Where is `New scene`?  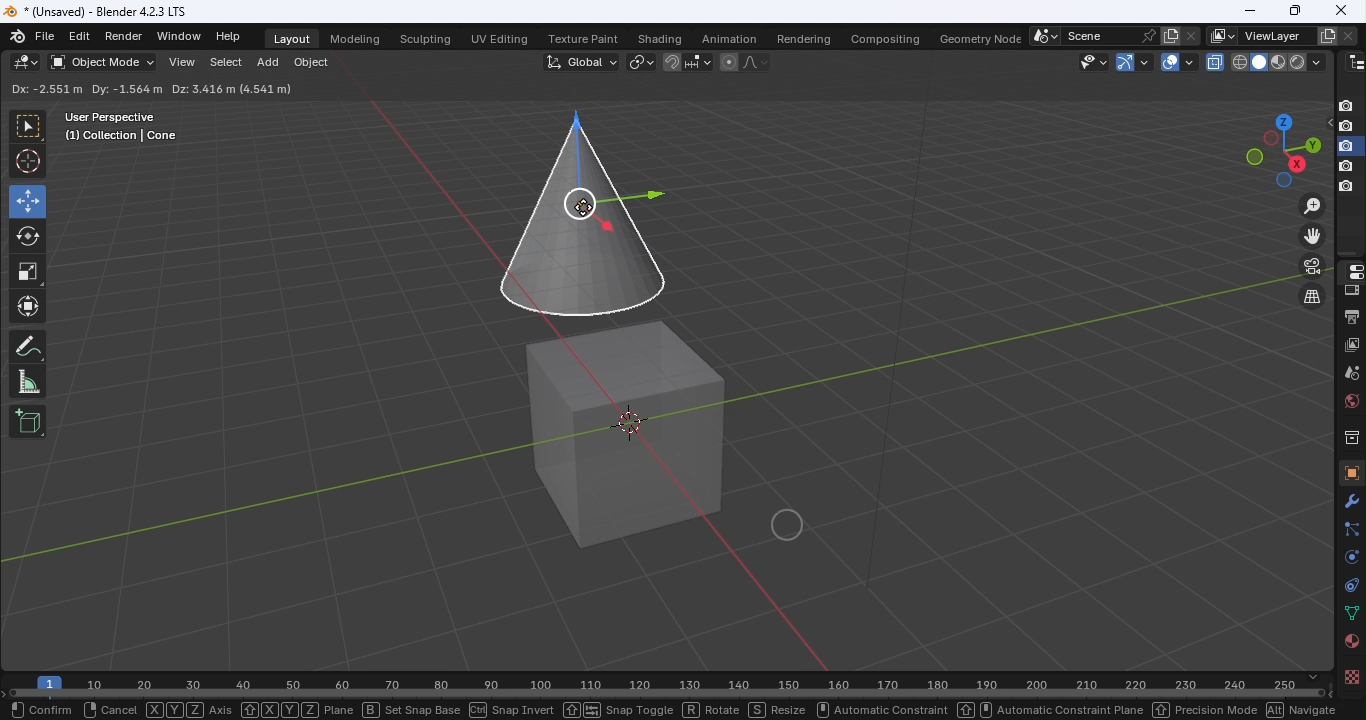 New scene is located at coordinates (1169, 35).